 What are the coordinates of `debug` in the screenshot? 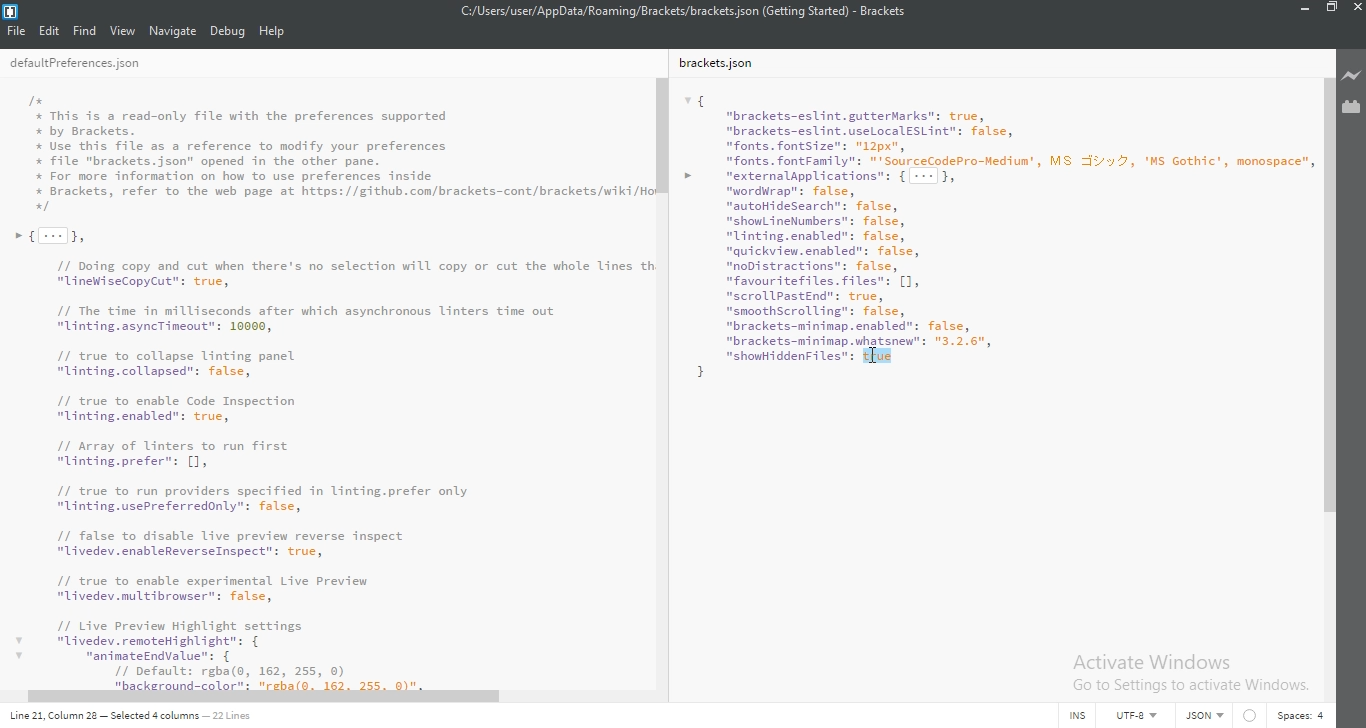 It's located at (228, 30).